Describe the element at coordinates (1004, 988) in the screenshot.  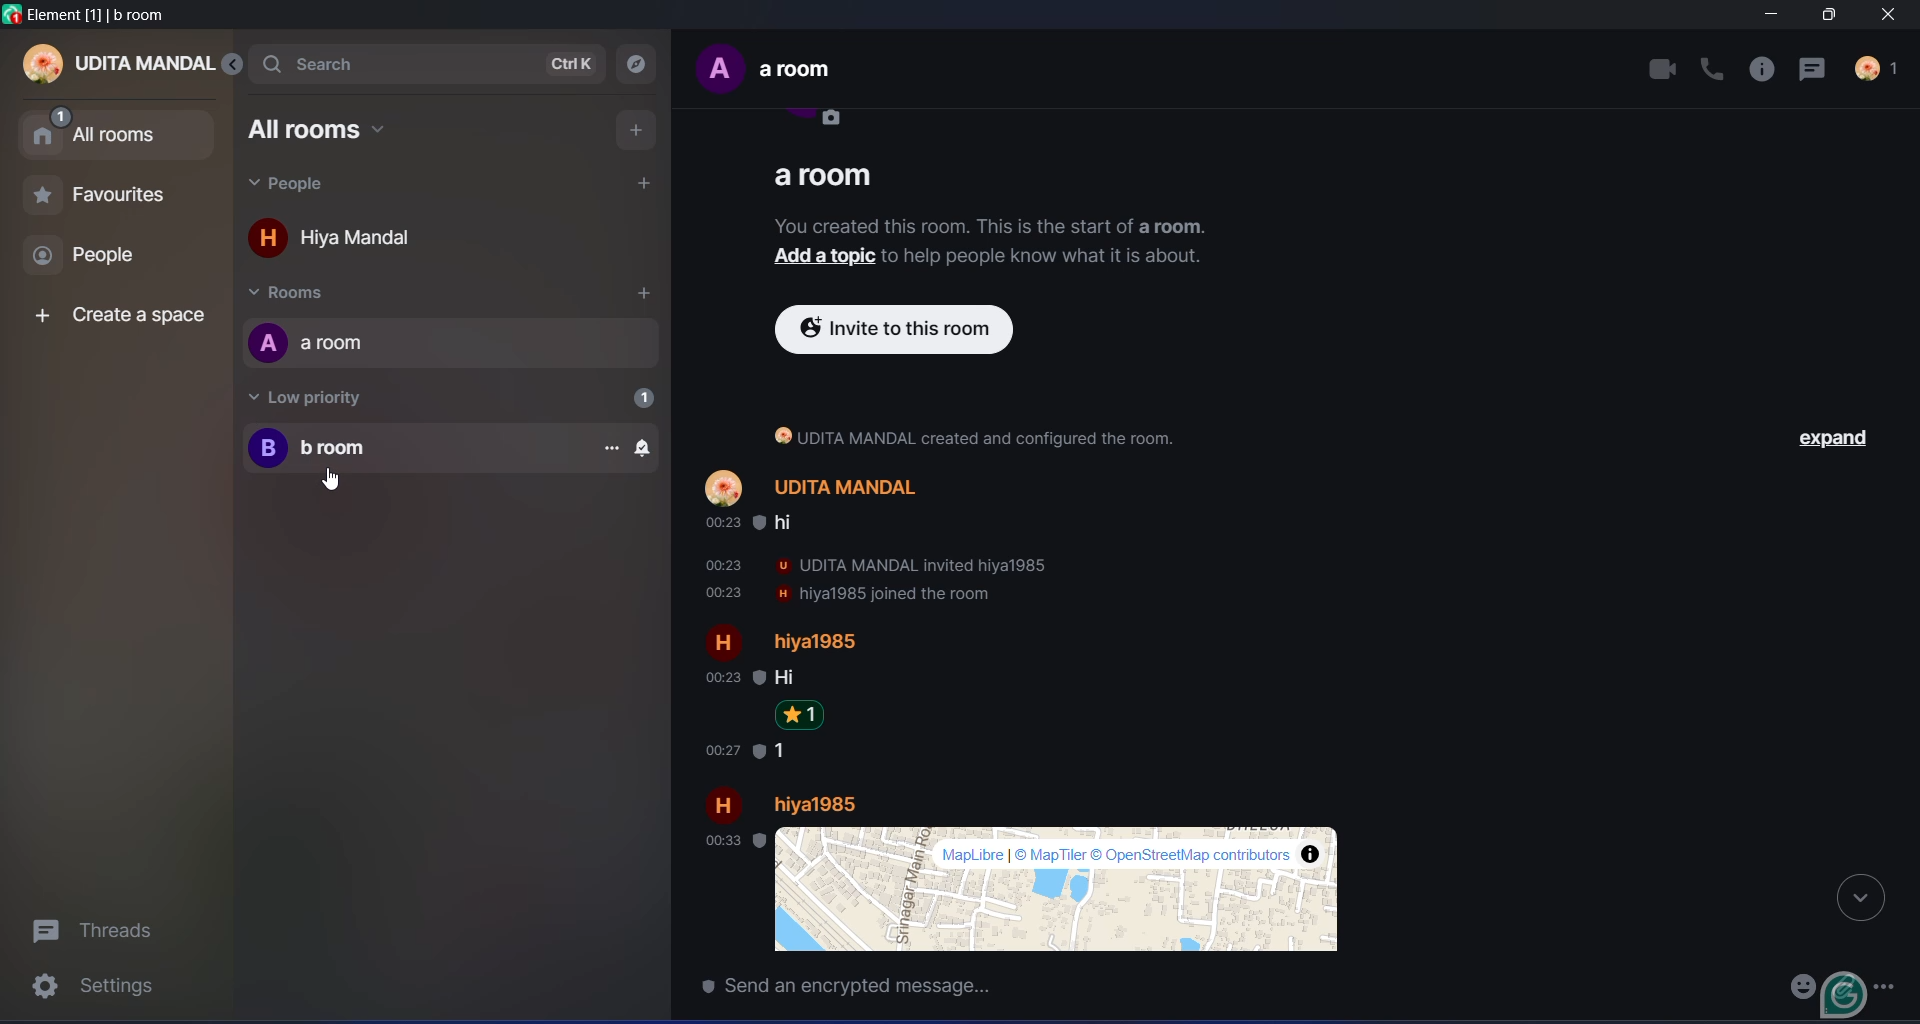
I see `Send an encrypted message...` at that location.